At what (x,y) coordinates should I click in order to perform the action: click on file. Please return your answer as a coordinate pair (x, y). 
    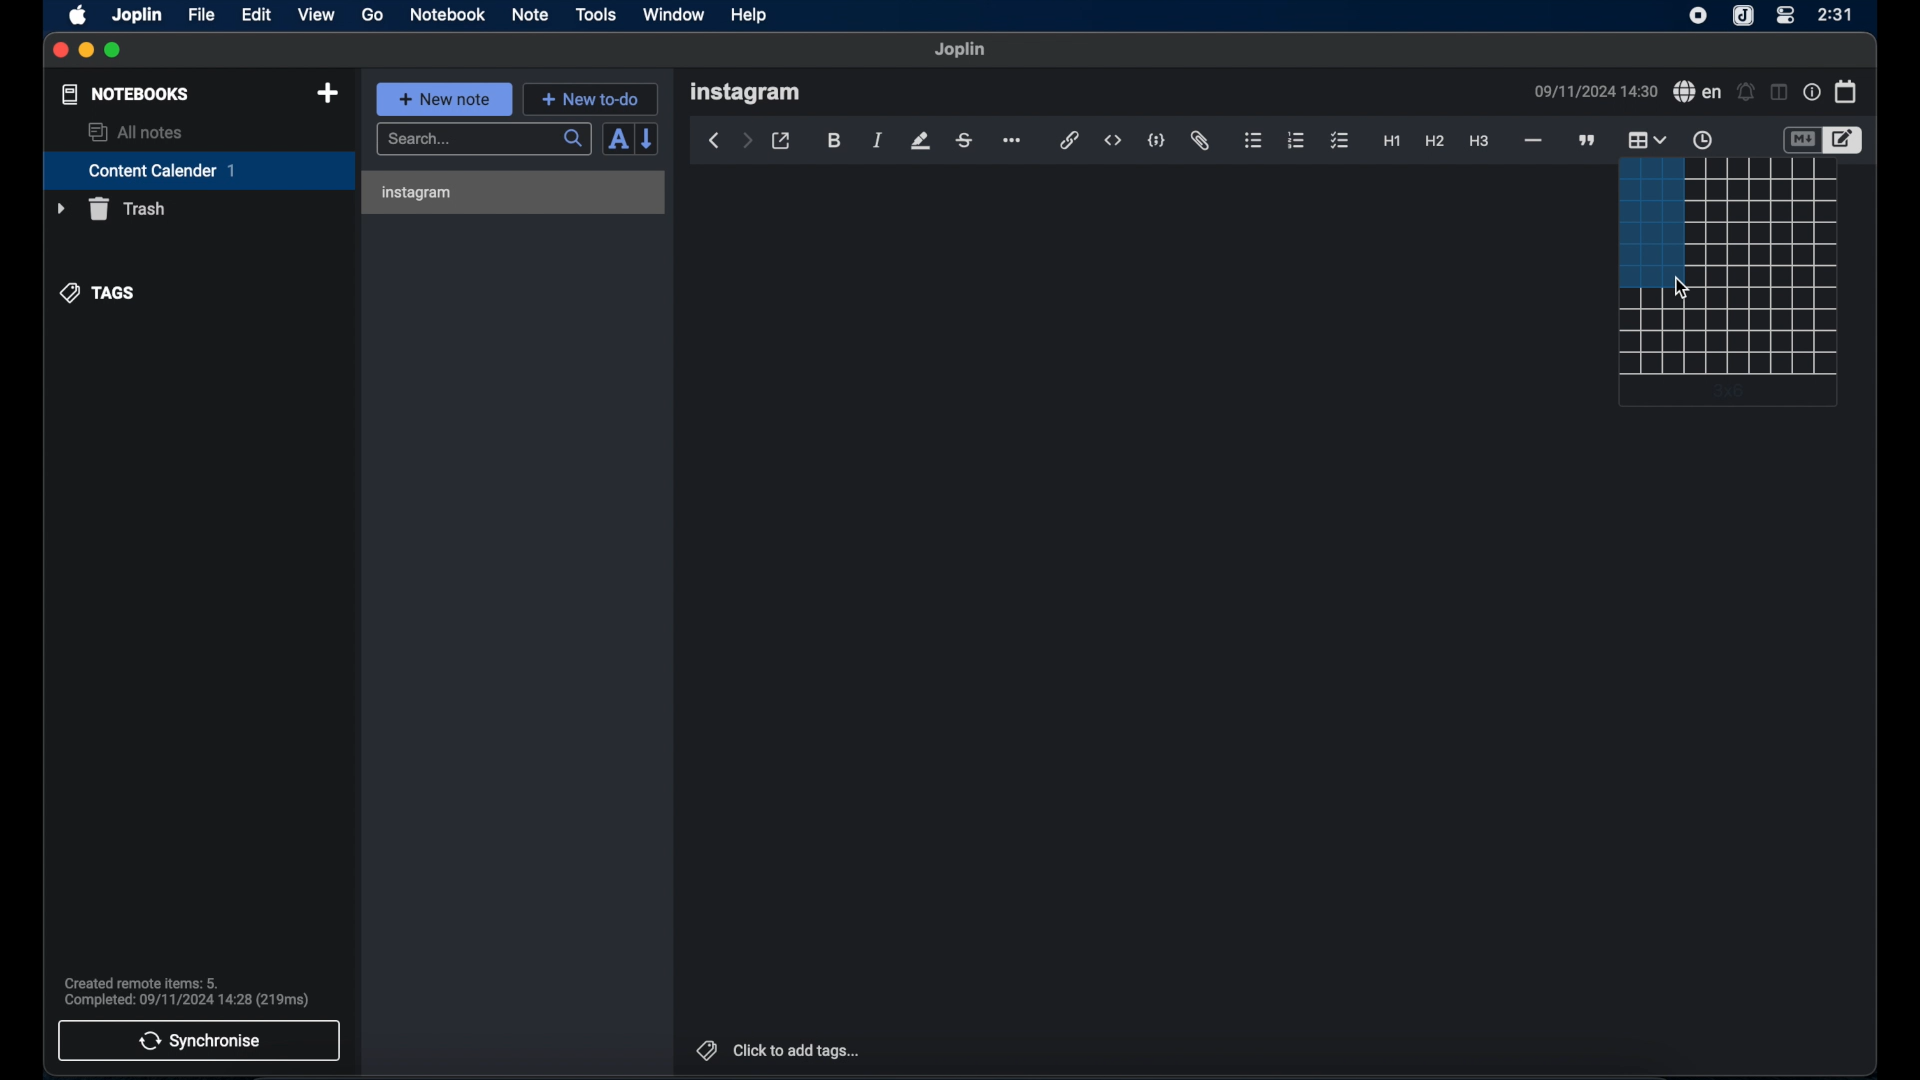
    Looking at the image, I should click on (203, 15).